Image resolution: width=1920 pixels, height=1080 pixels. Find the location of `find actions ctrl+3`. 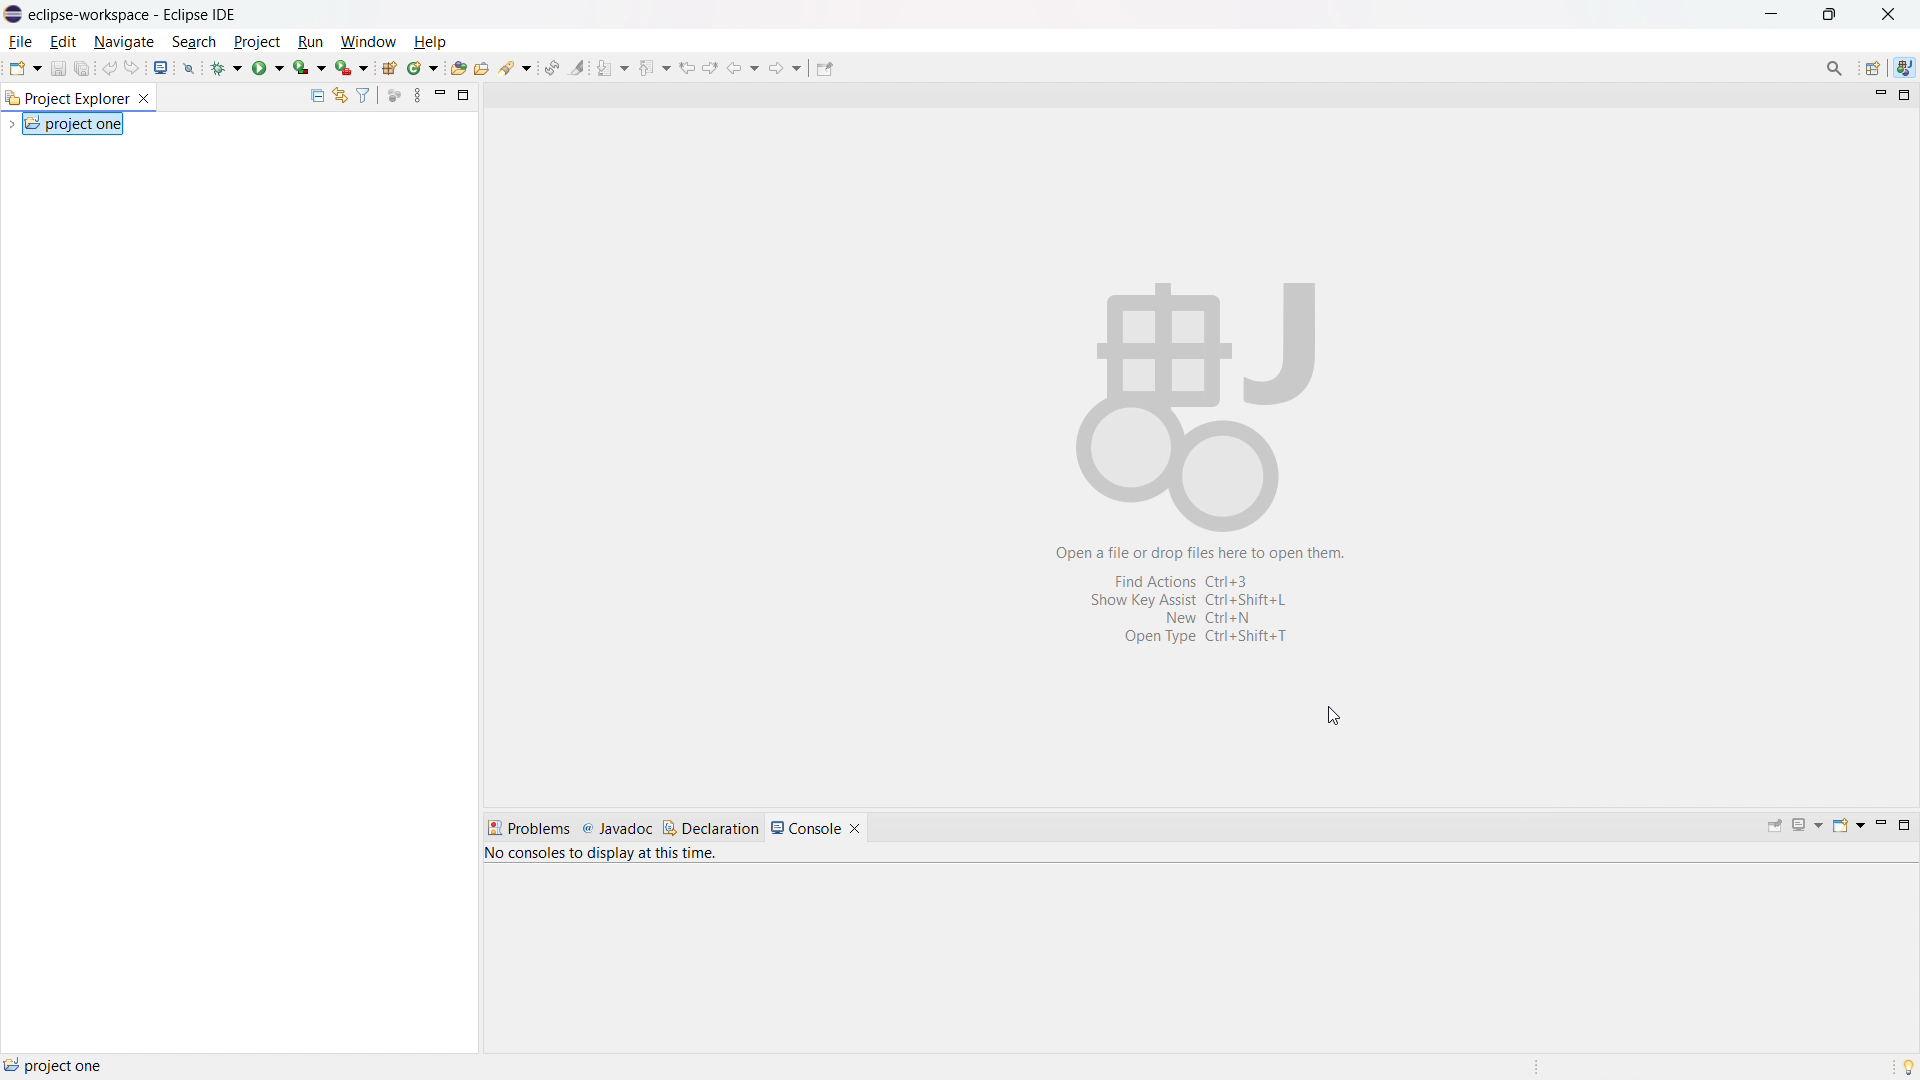

find actions ctrl+3 is located at coordinates (1189, 580).